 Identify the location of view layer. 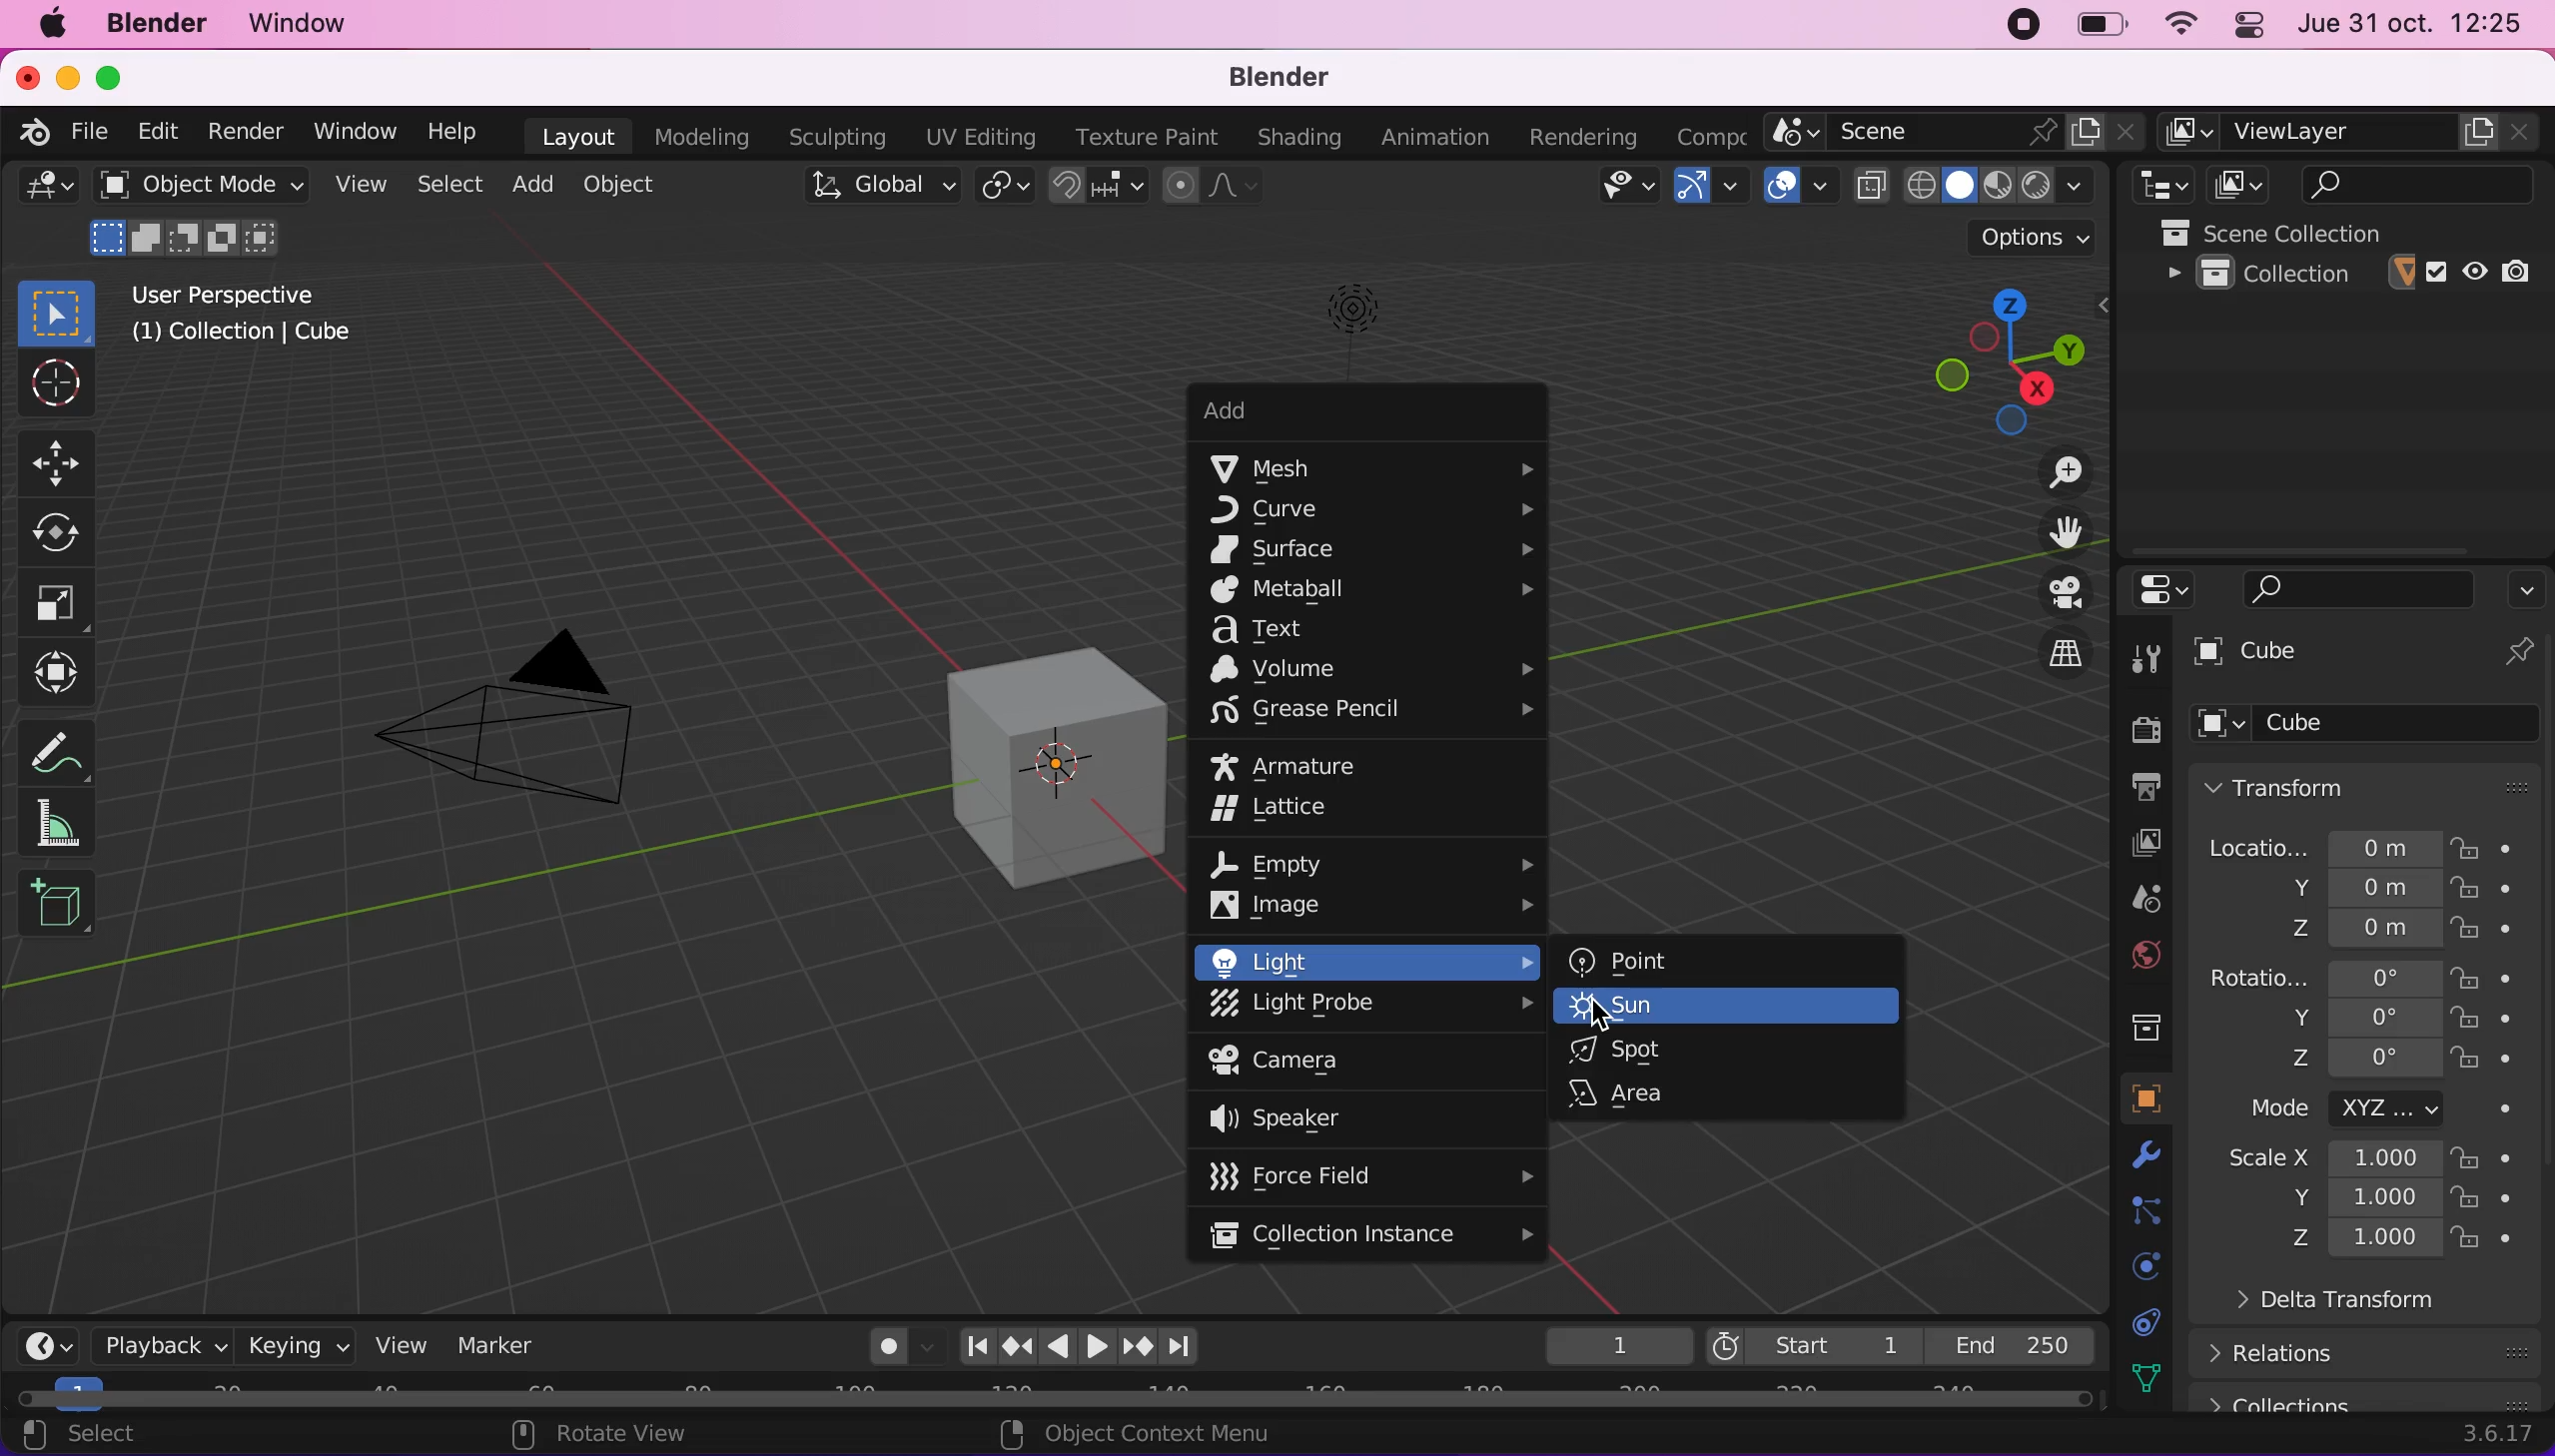
(2127, 843).